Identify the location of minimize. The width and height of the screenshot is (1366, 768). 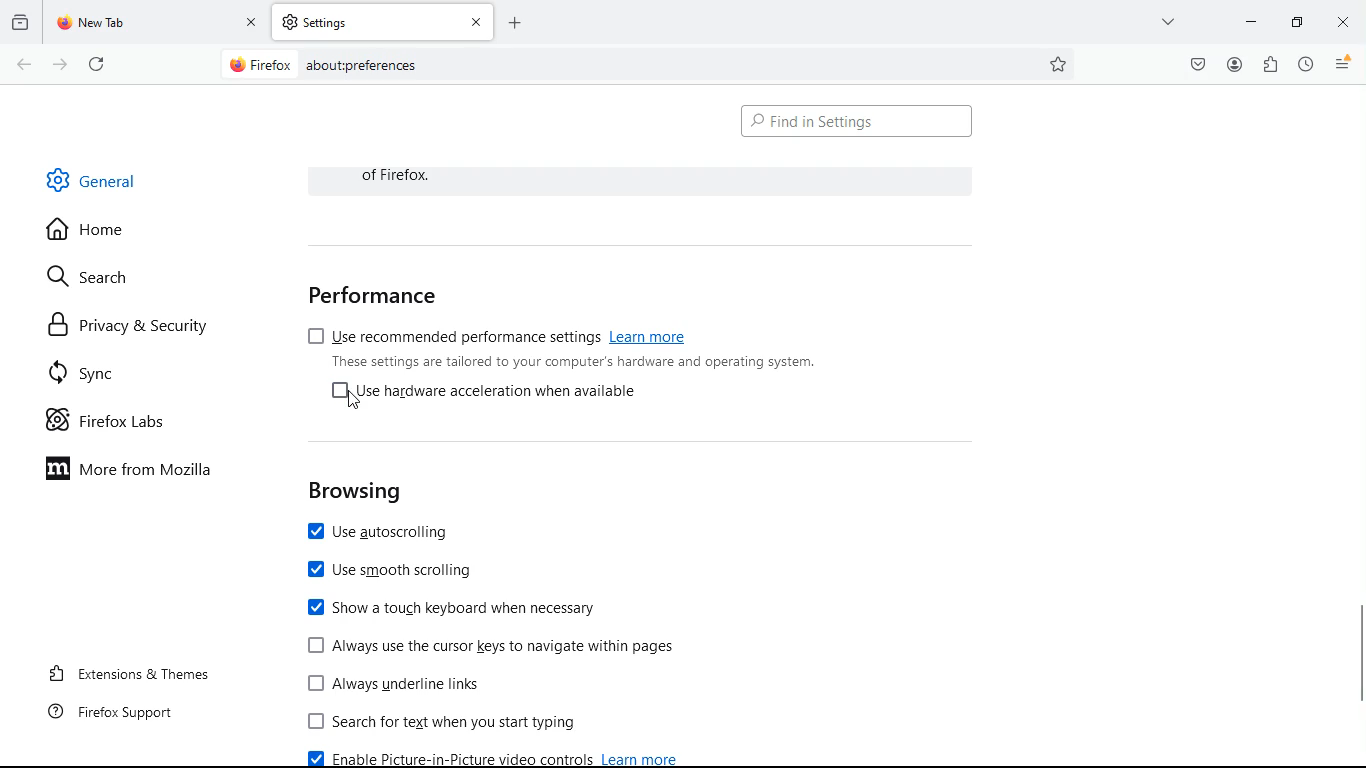
(1251, 21).